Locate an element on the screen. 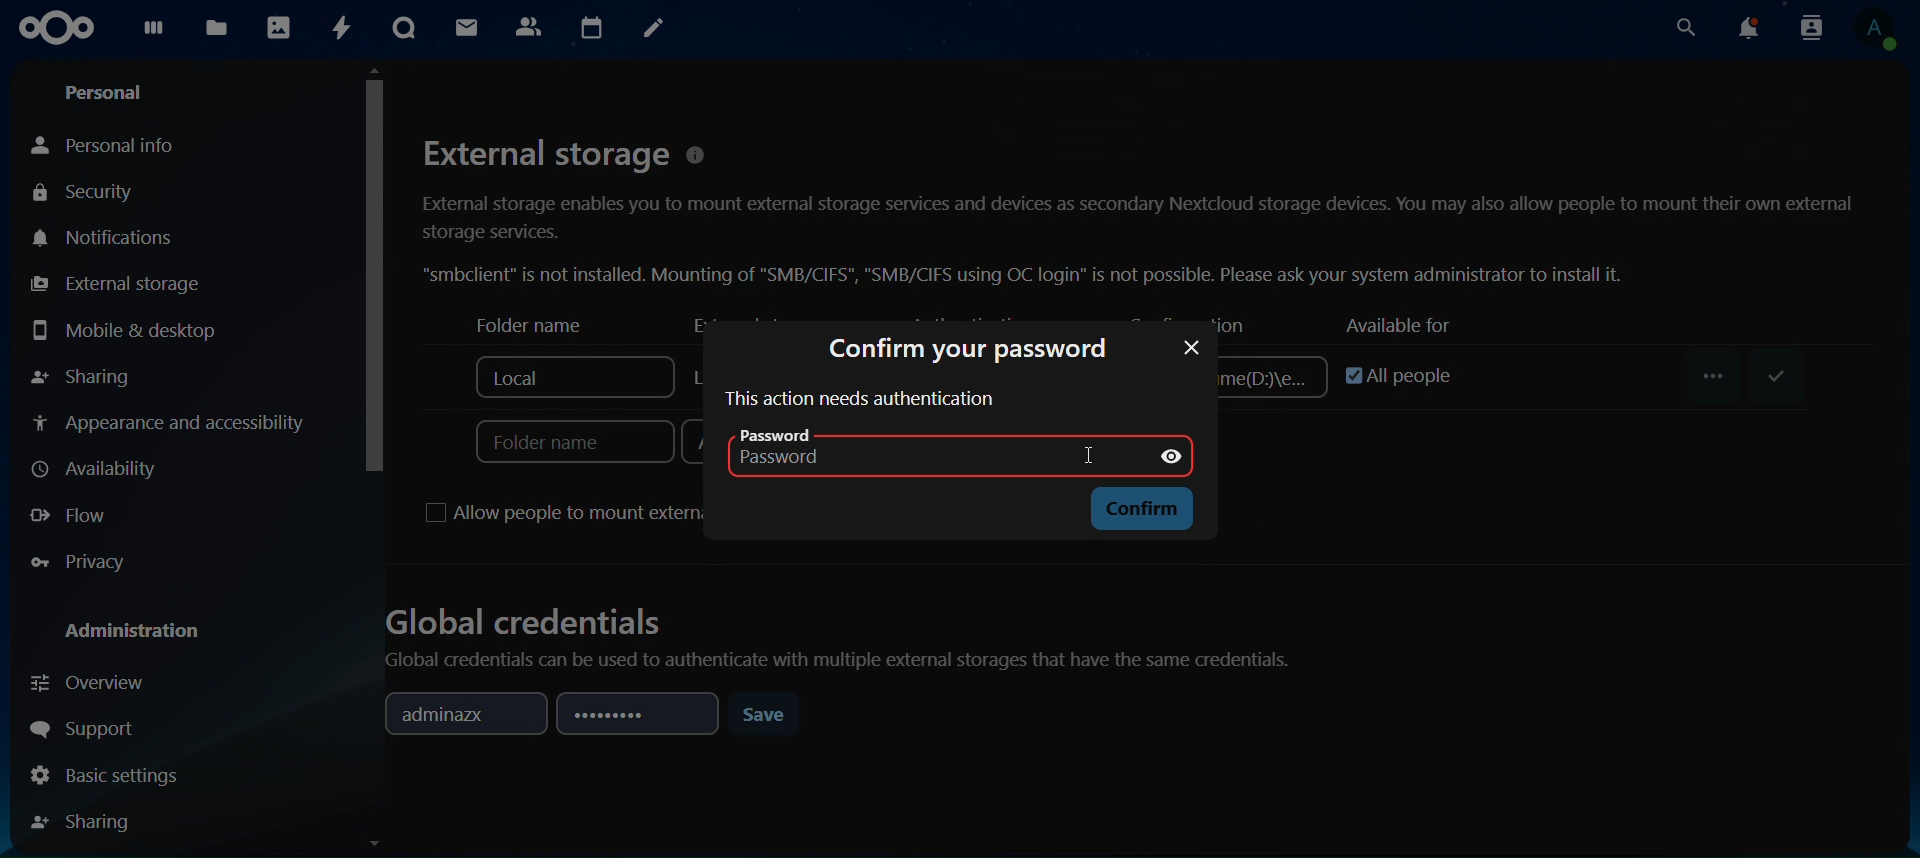 This screenshot has width=1920, height=858. view profile is located at coordinates (1883, 31).